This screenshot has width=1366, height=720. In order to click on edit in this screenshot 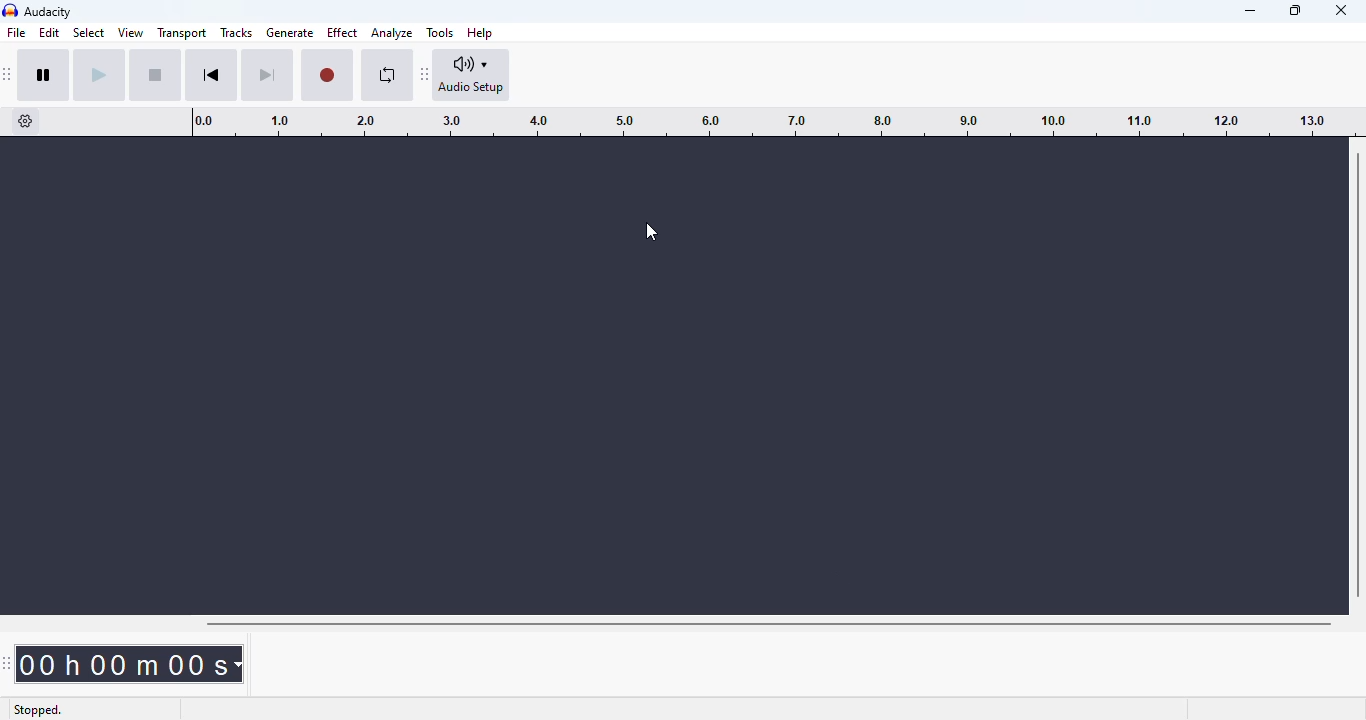, I will do `click(49, 32)`.